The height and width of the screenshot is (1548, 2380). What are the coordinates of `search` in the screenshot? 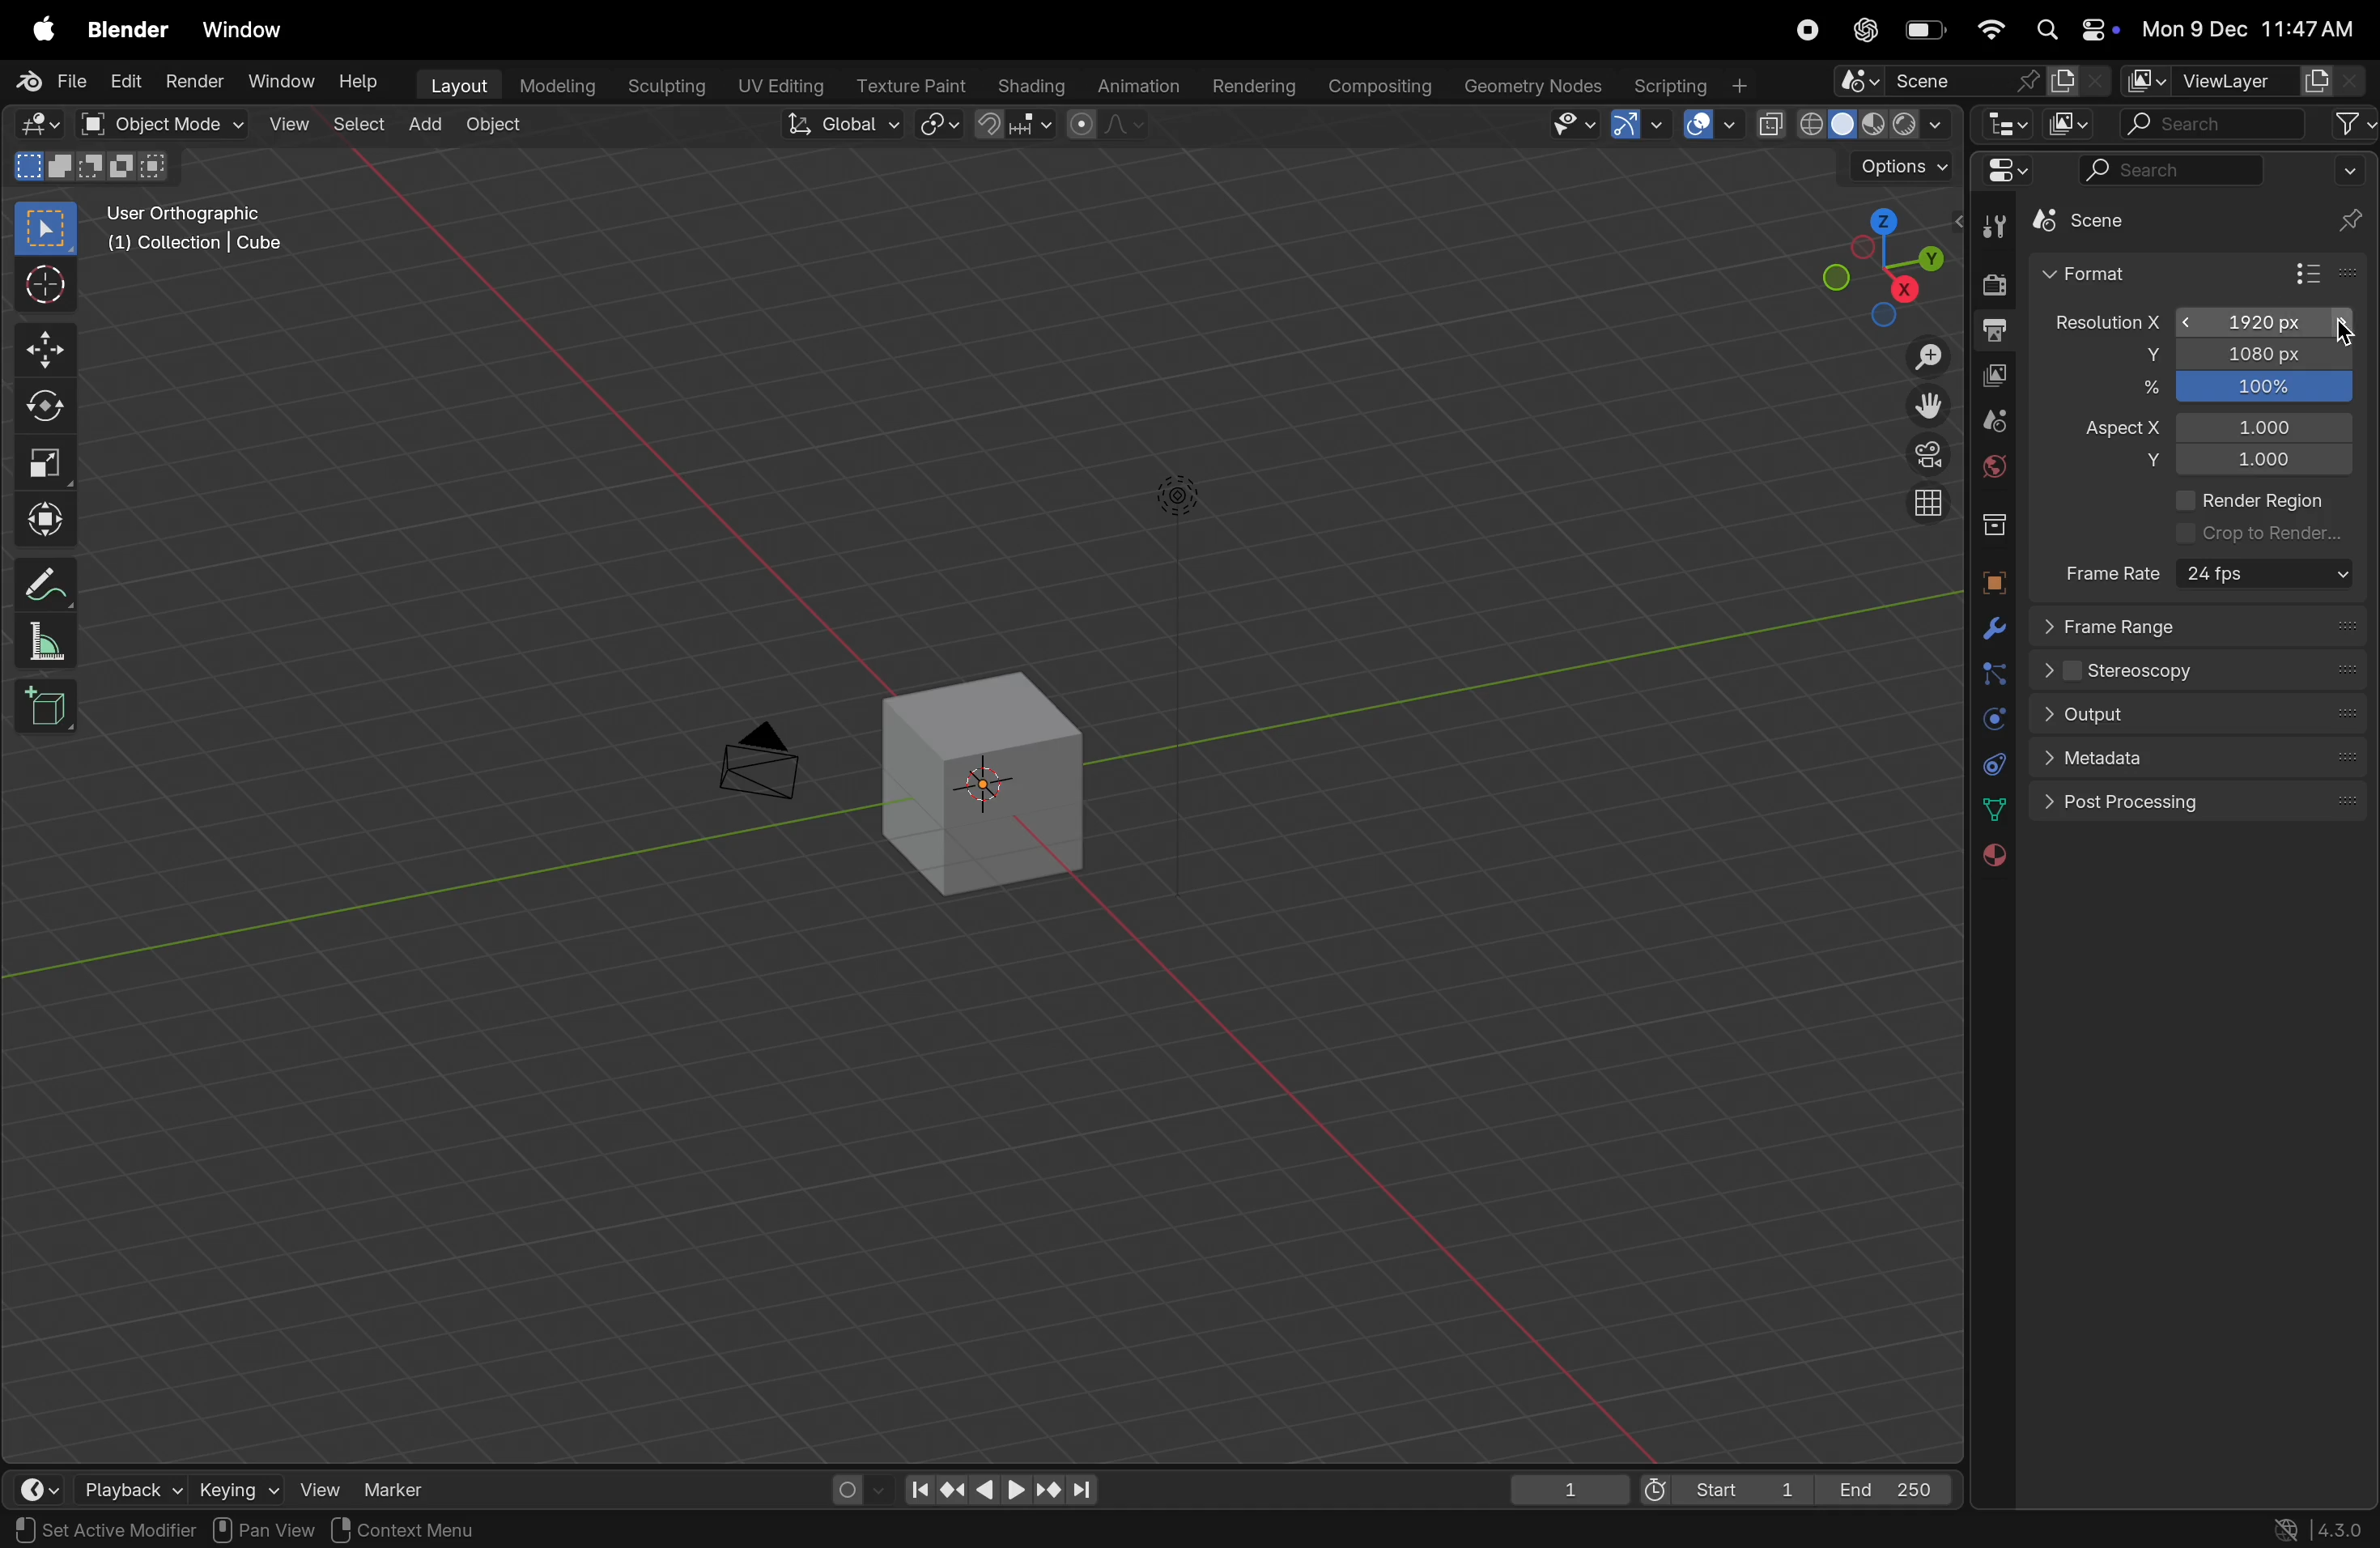 It's located at (2169, 175).